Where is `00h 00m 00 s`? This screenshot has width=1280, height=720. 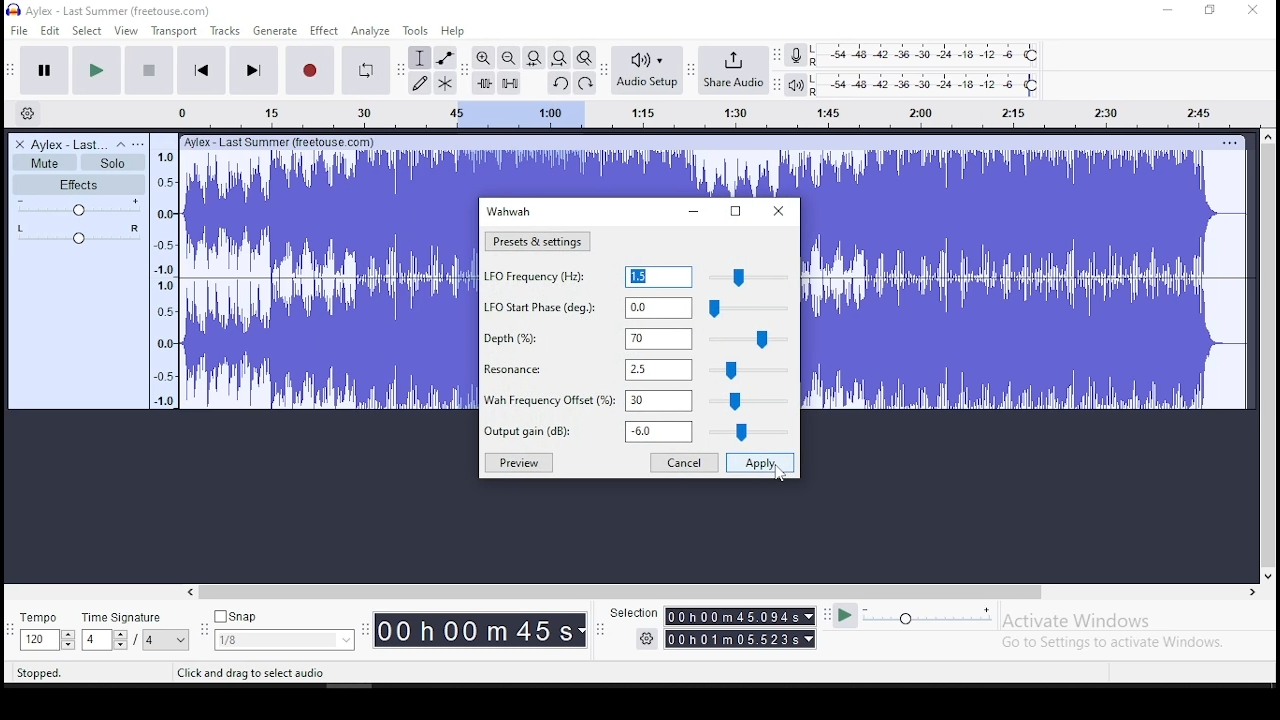 00h 00m 00 s is located at coordinates (477, 628).